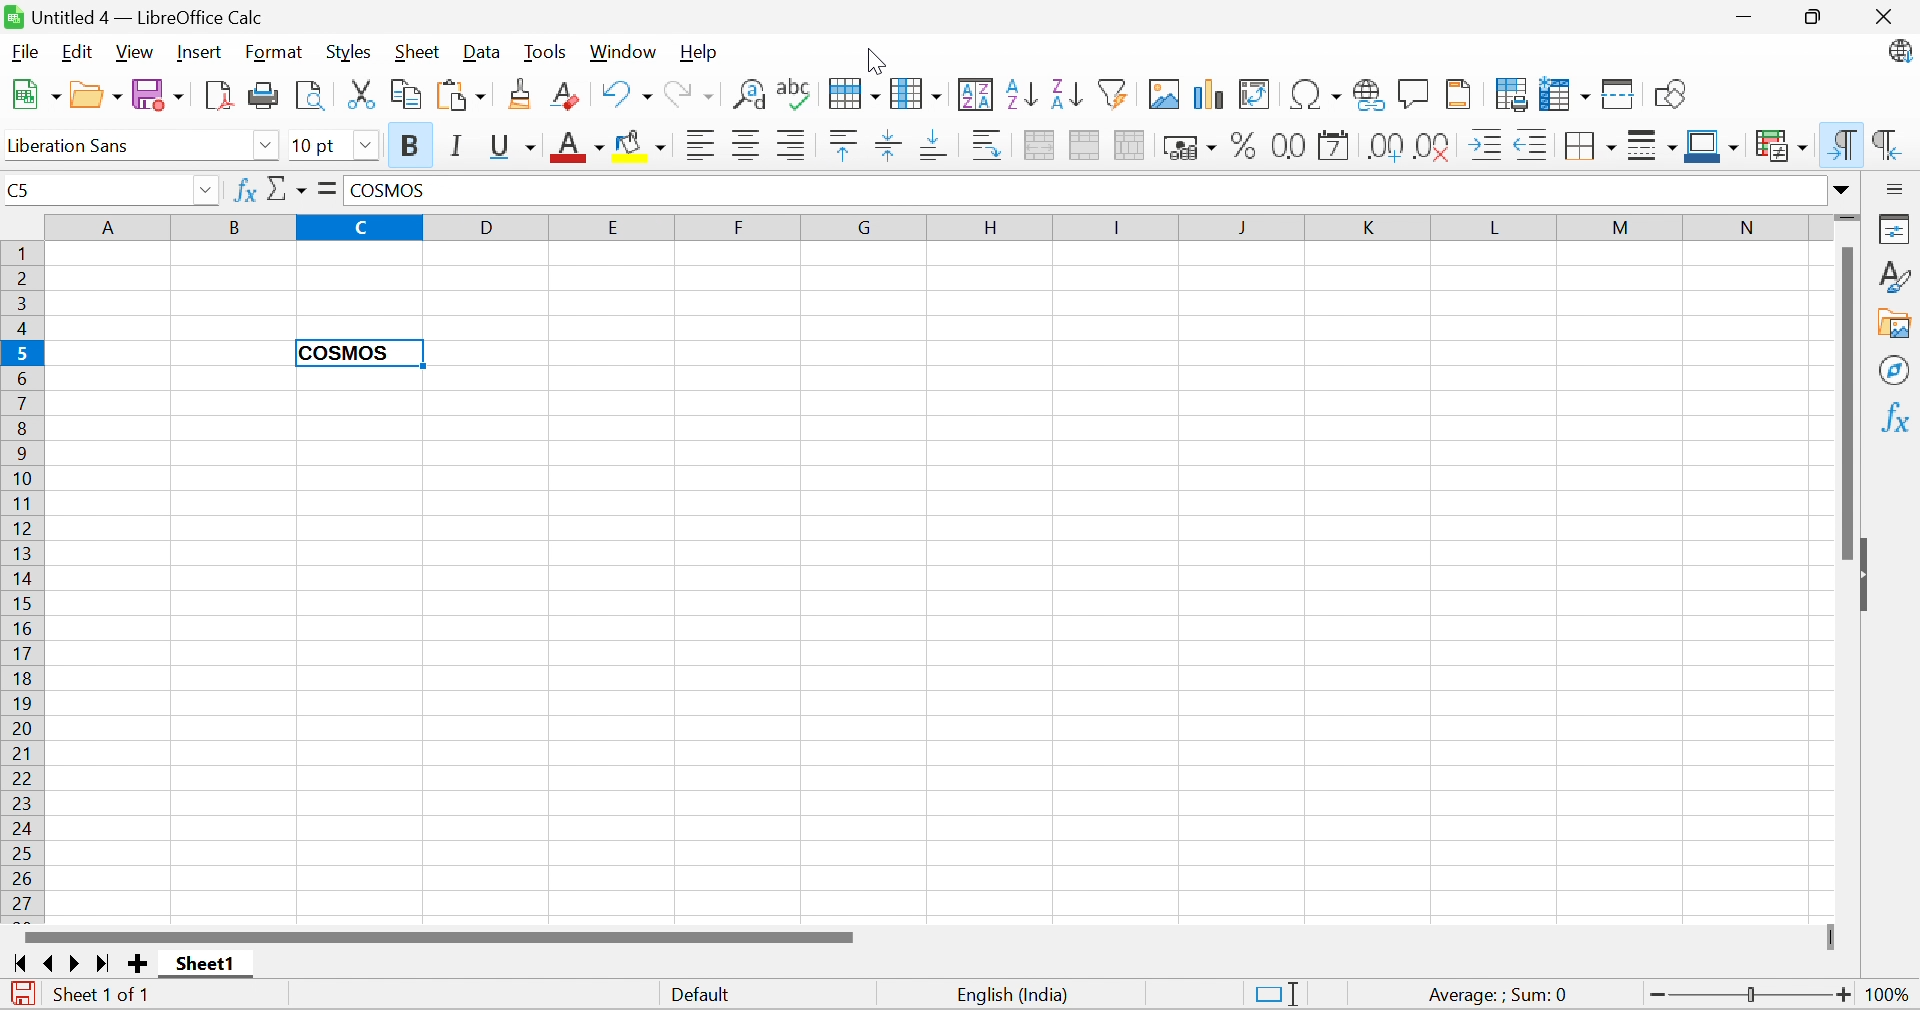  What do you see at coordinates (849, 96) in the screenshot?
I see `Row` at bounding box center [849, 96].